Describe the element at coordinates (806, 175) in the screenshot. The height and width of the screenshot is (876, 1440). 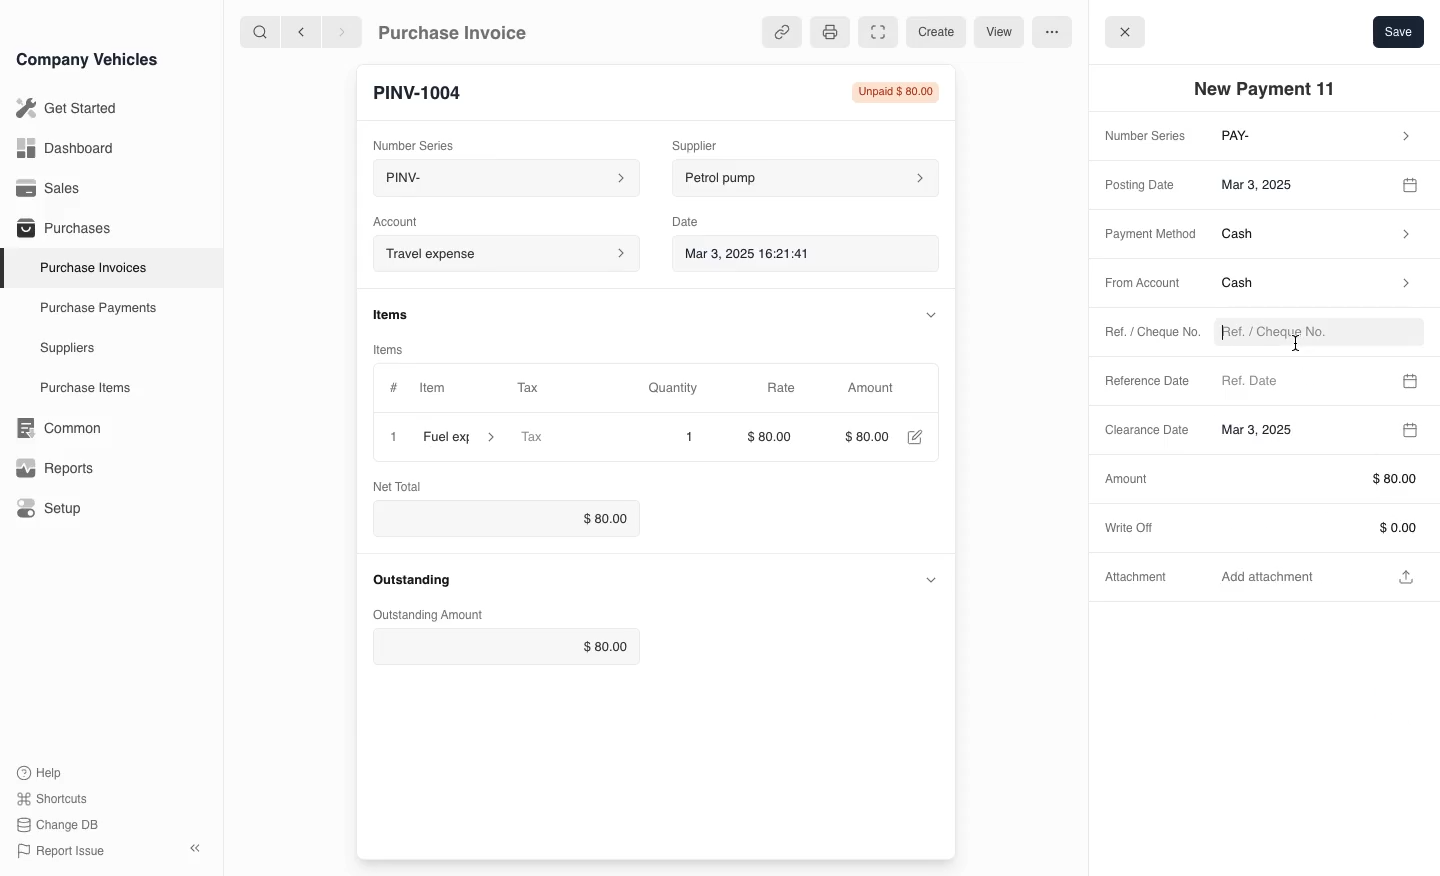
I see `petrol pump` at that location.